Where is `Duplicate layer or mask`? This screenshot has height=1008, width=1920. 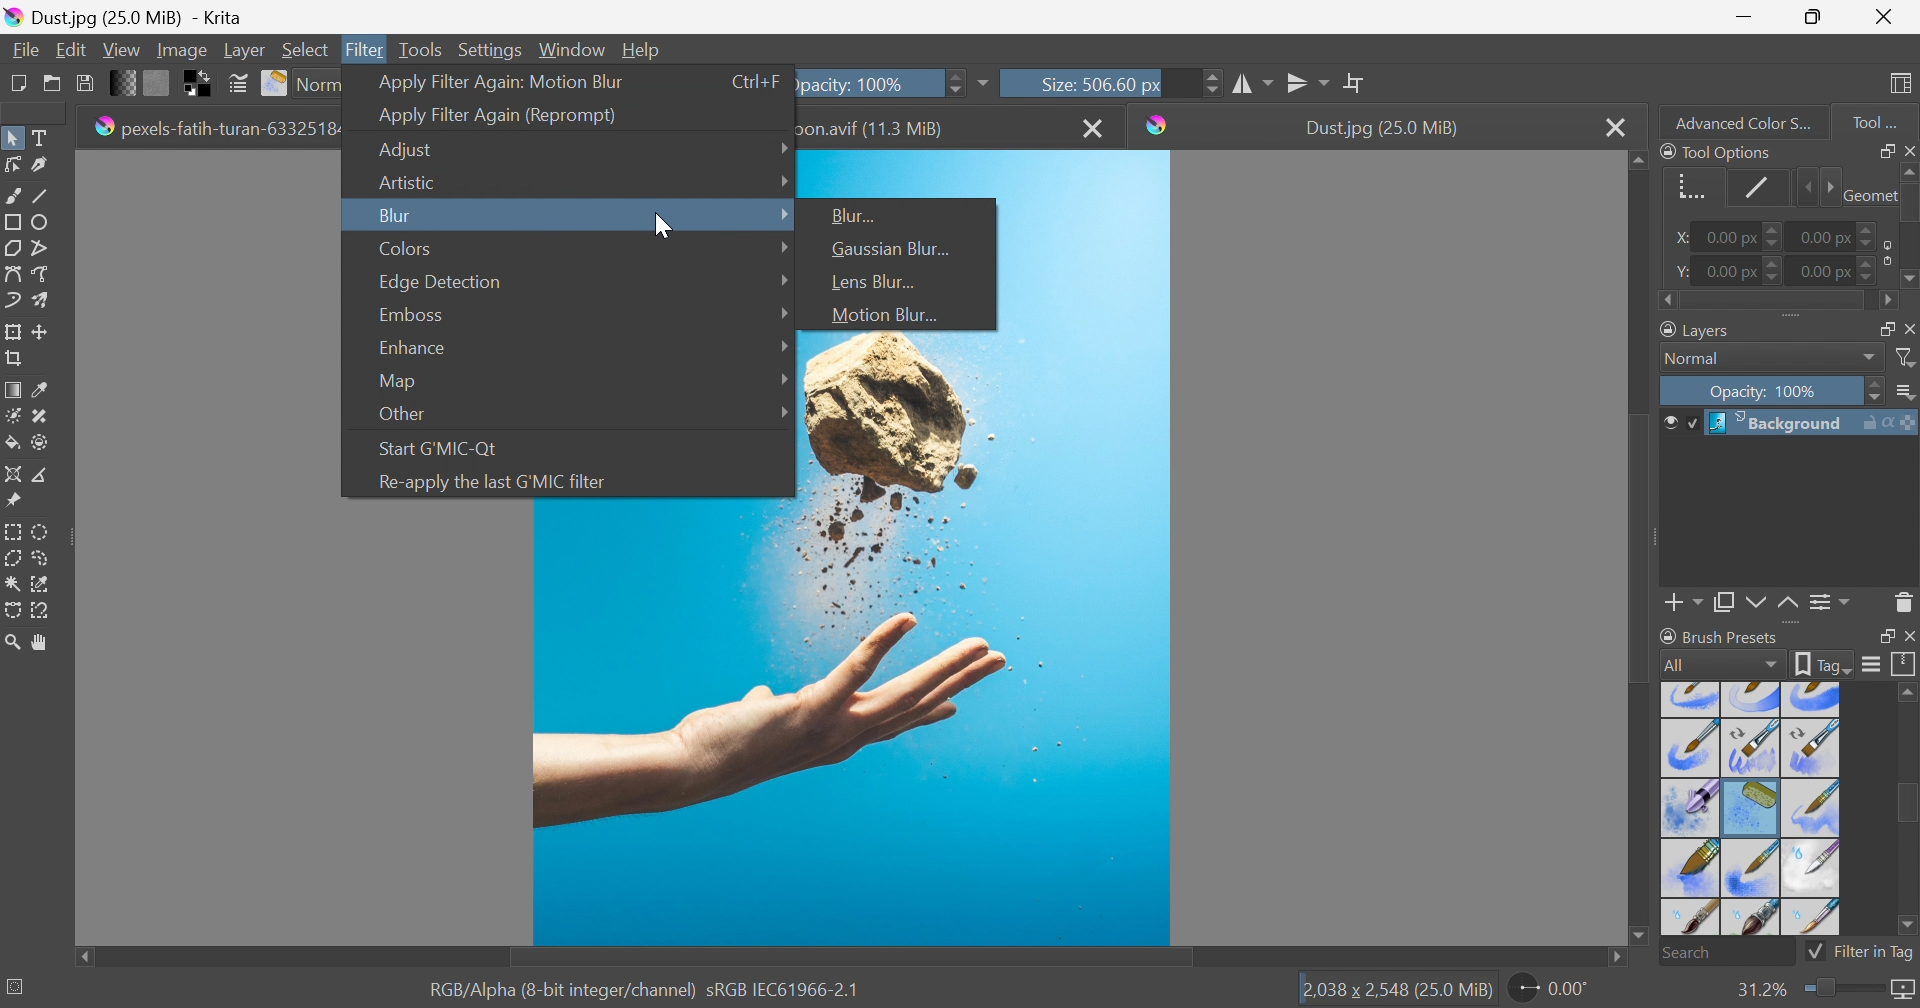
Duplicate layer or mask is located at coordinates (1753, 605).